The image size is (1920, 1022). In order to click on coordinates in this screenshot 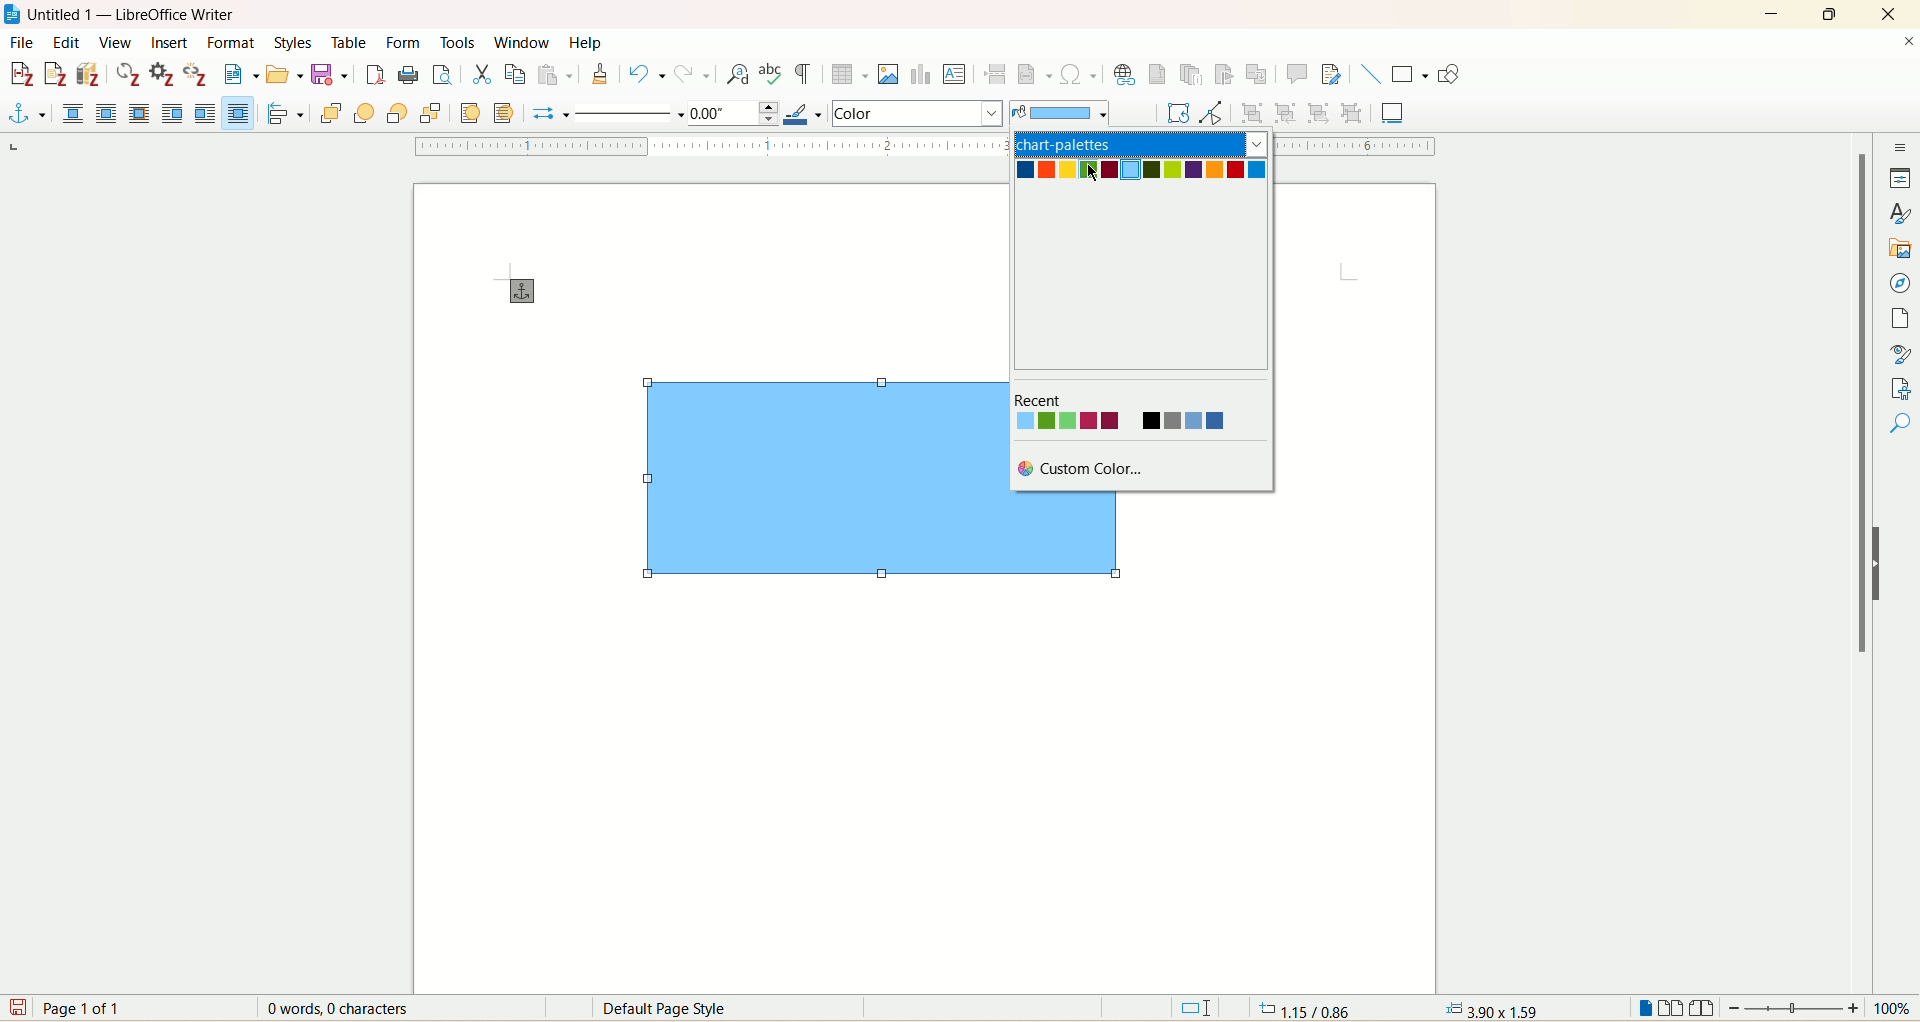, I will do `click(1300, 1009)`.